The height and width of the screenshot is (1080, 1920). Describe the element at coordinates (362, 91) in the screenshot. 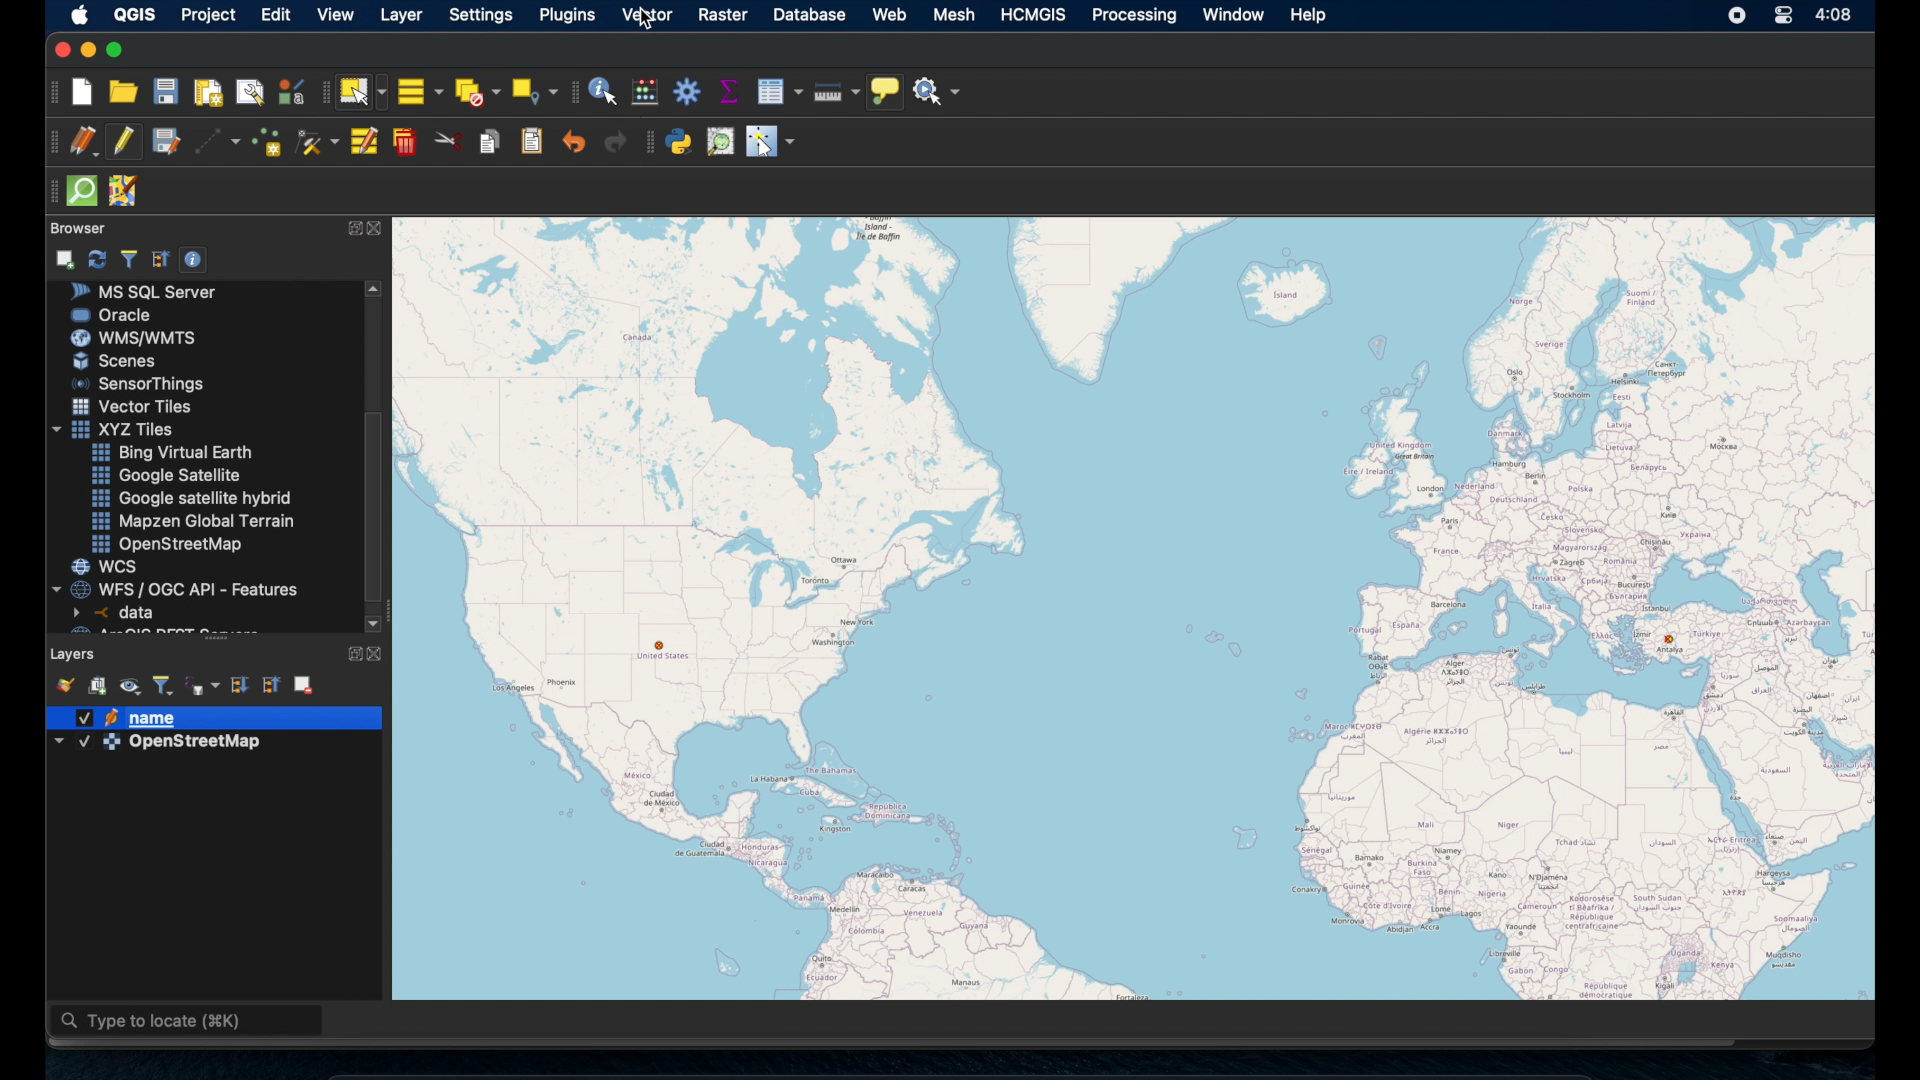

I see `select features by area or single click` at that location.